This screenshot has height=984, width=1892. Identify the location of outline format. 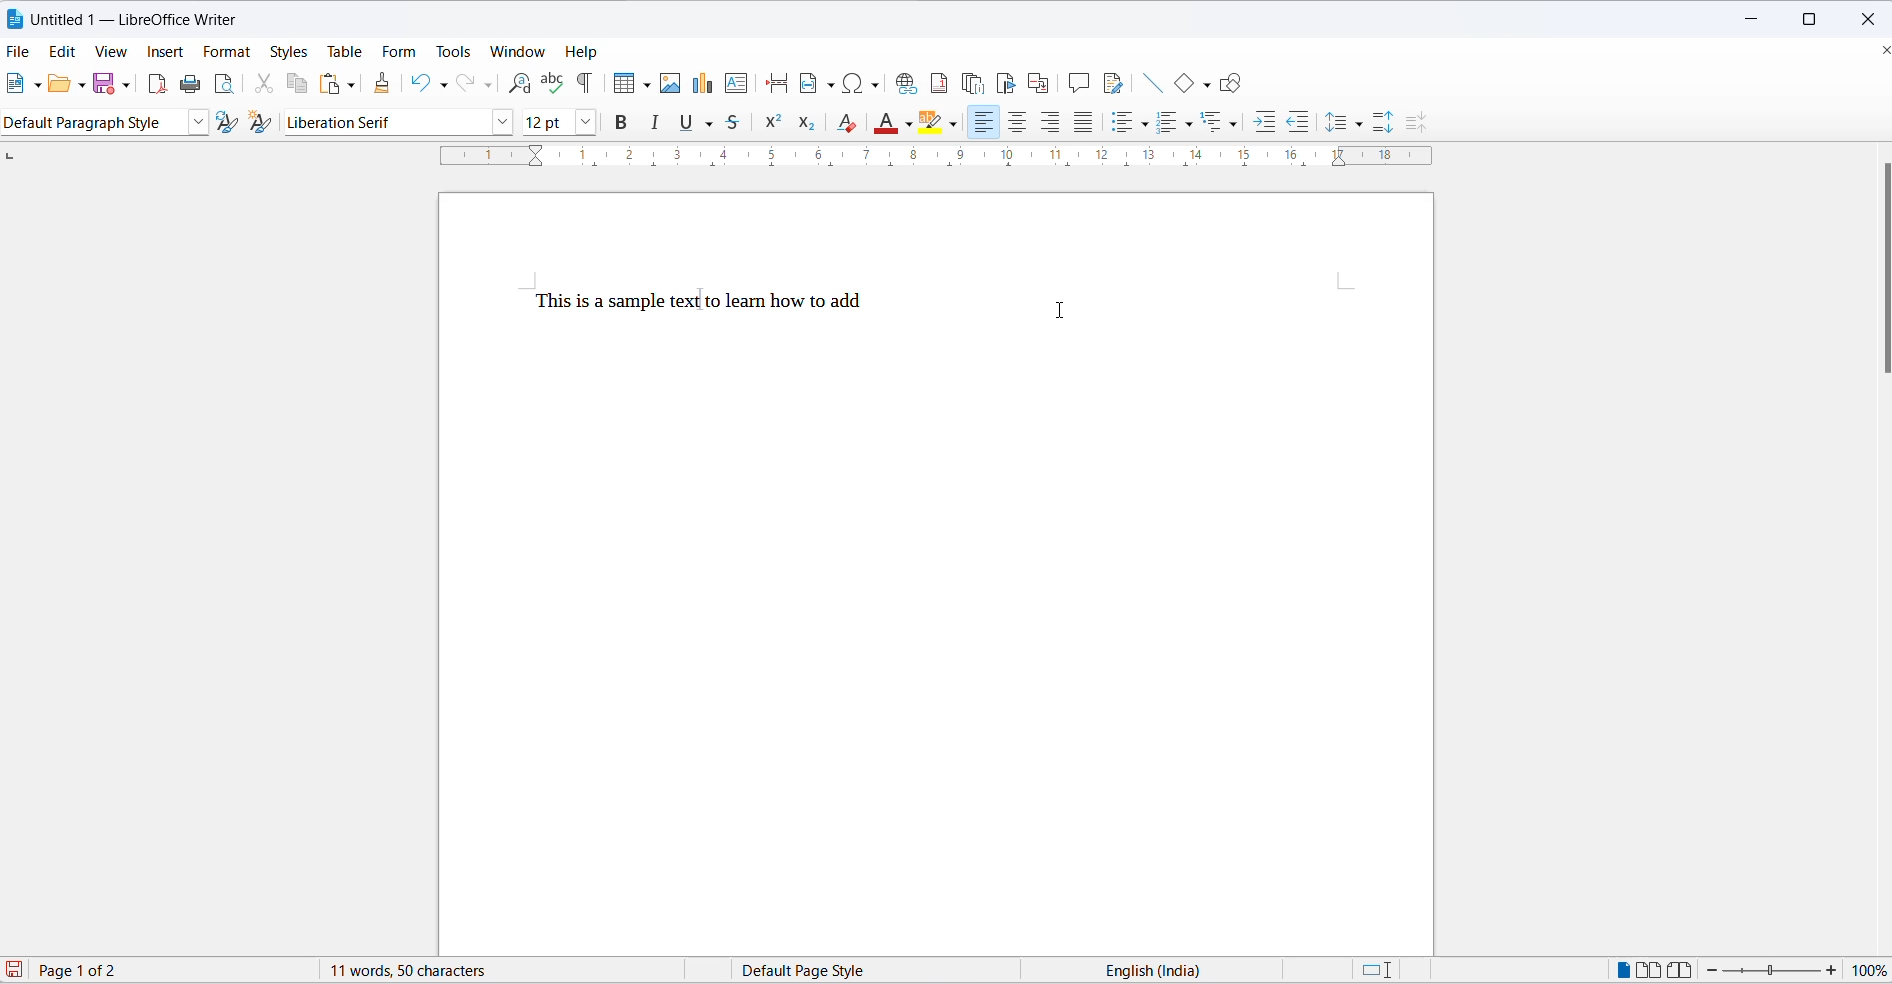
(1215, 122).